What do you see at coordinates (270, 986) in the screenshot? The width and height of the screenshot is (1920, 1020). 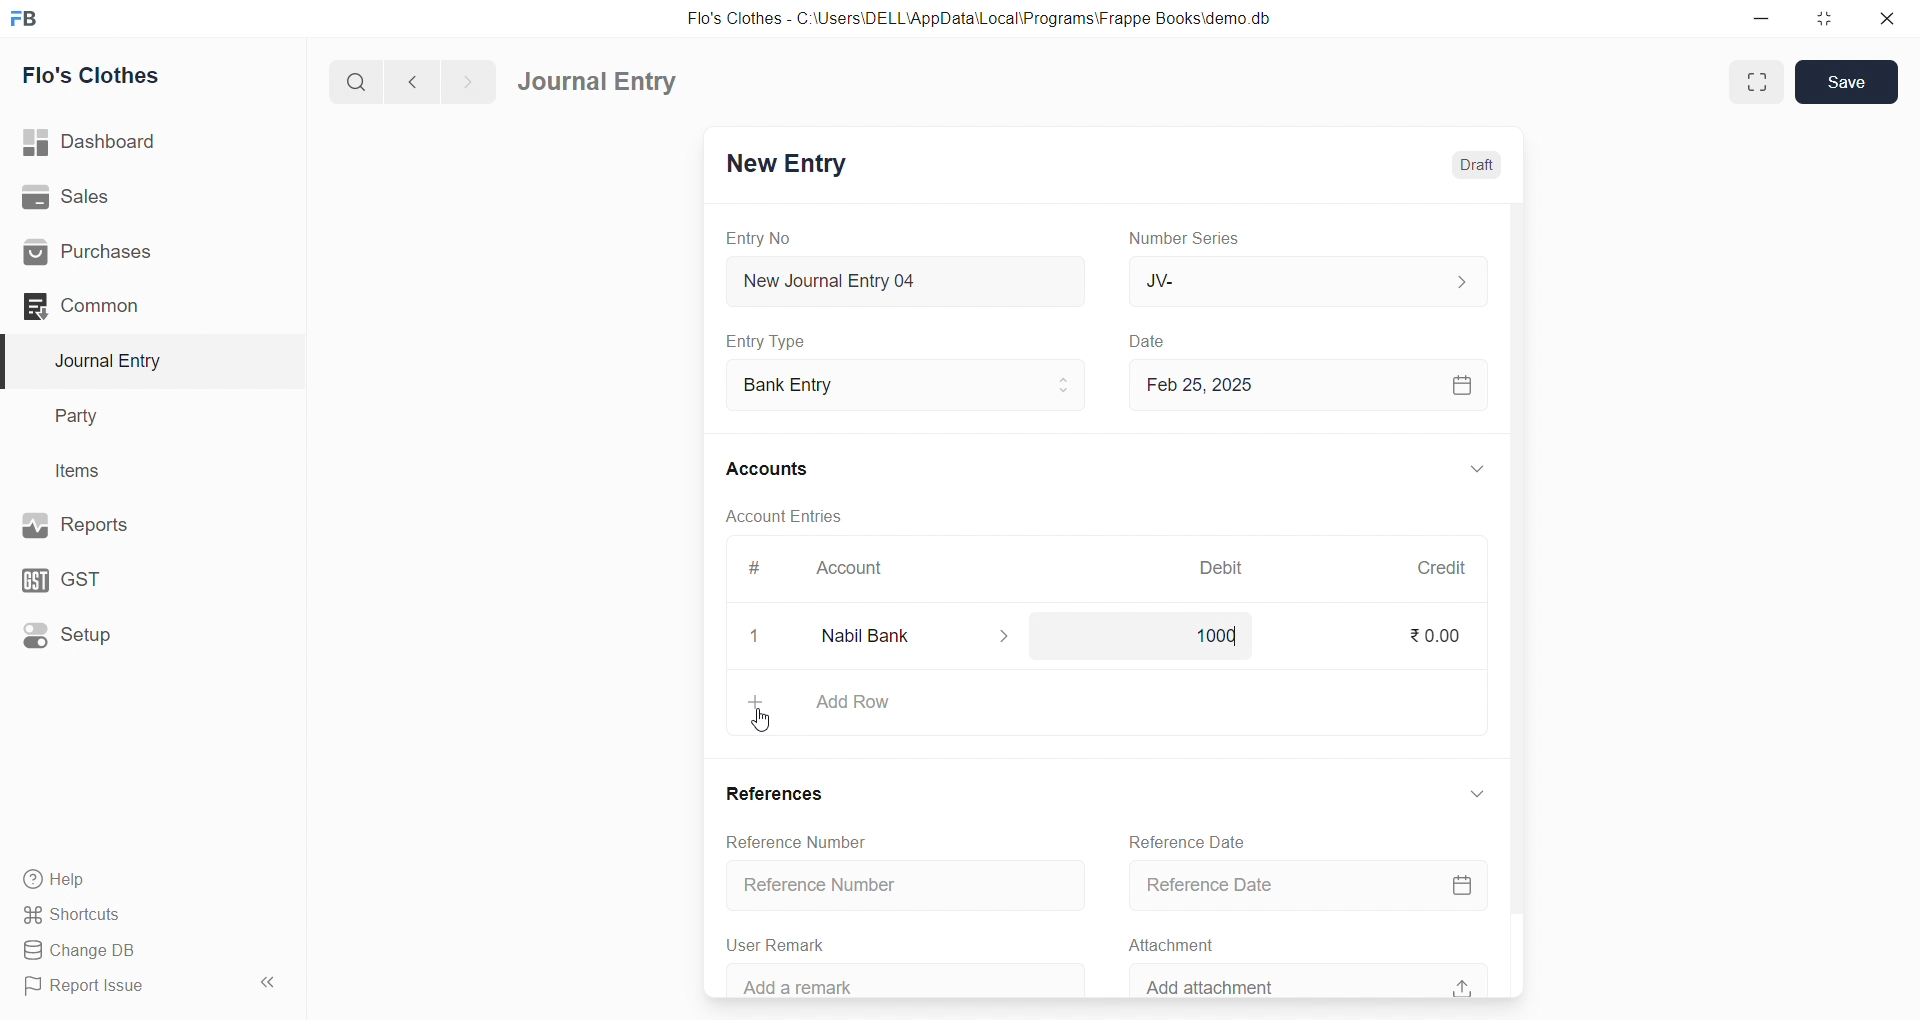 I see `Collapse sidebar` at bounding box center [270, 986].